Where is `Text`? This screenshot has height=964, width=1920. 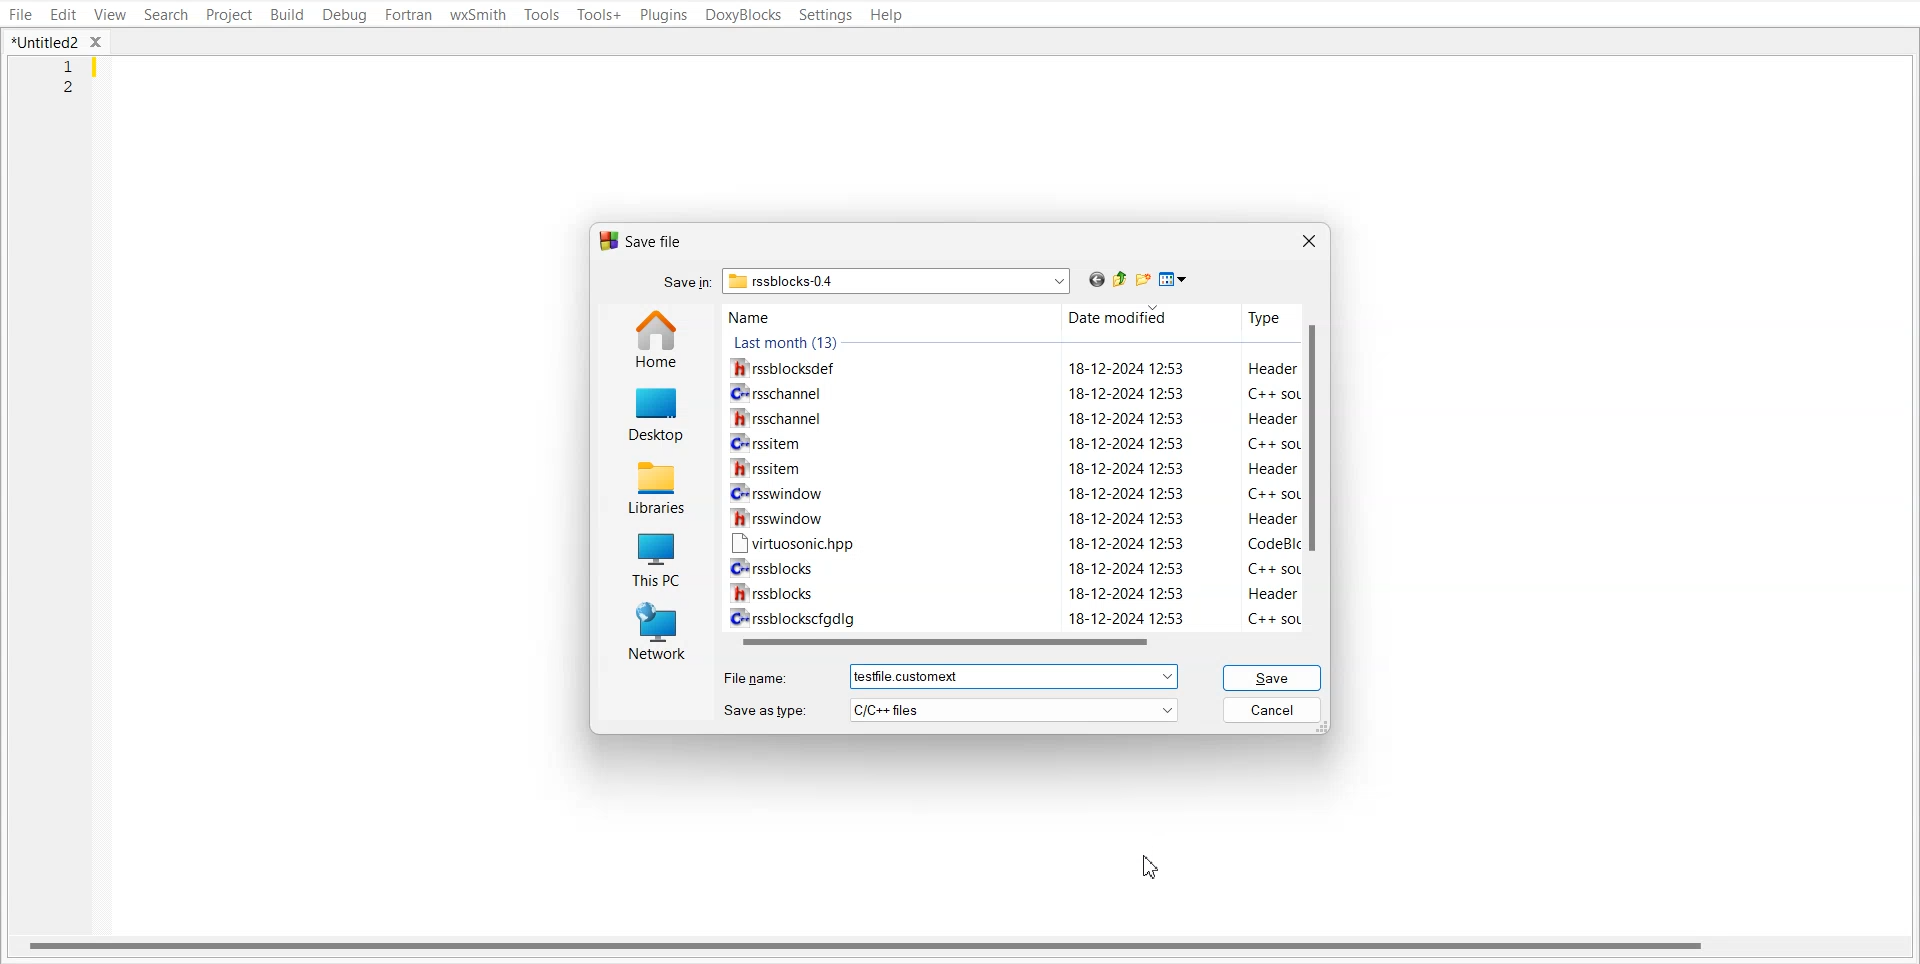 Text is located at coordinates (643, 241).